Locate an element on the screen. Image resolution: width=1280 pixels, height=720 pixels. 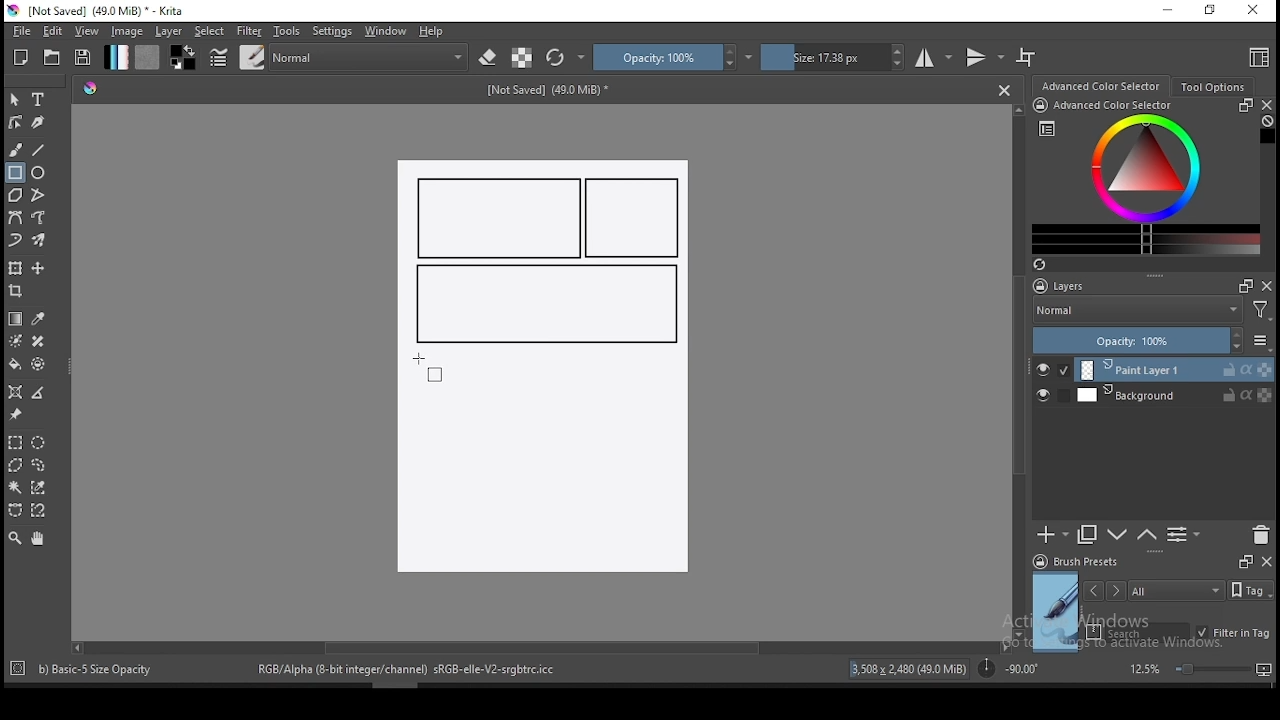
advanced color selector is located at coordinates (1142, 176).